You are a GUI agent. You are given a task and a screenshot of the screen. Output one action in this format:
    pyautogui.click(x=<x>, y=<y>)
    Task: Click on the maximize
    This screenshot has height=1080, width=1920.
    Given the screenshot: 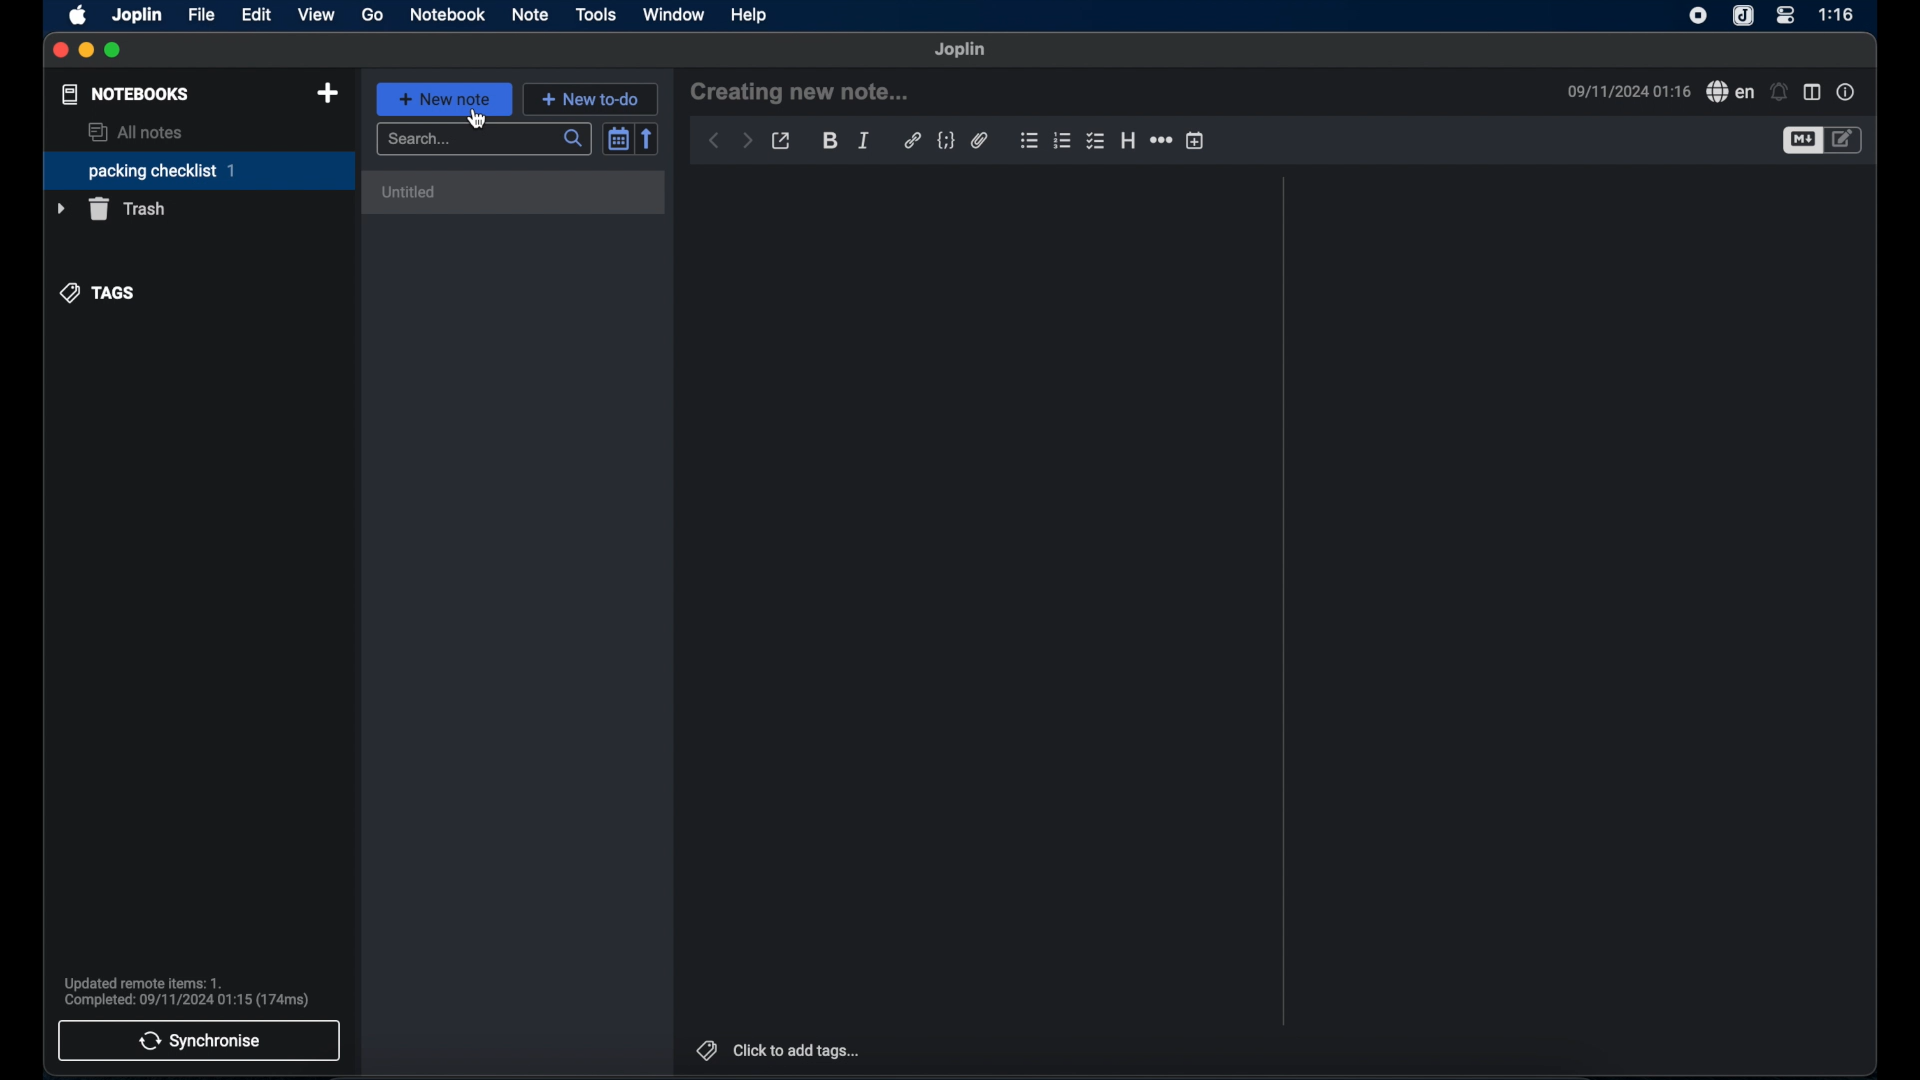 What is the action you would take?
    pyautogui.click(x=114, y=51)
    